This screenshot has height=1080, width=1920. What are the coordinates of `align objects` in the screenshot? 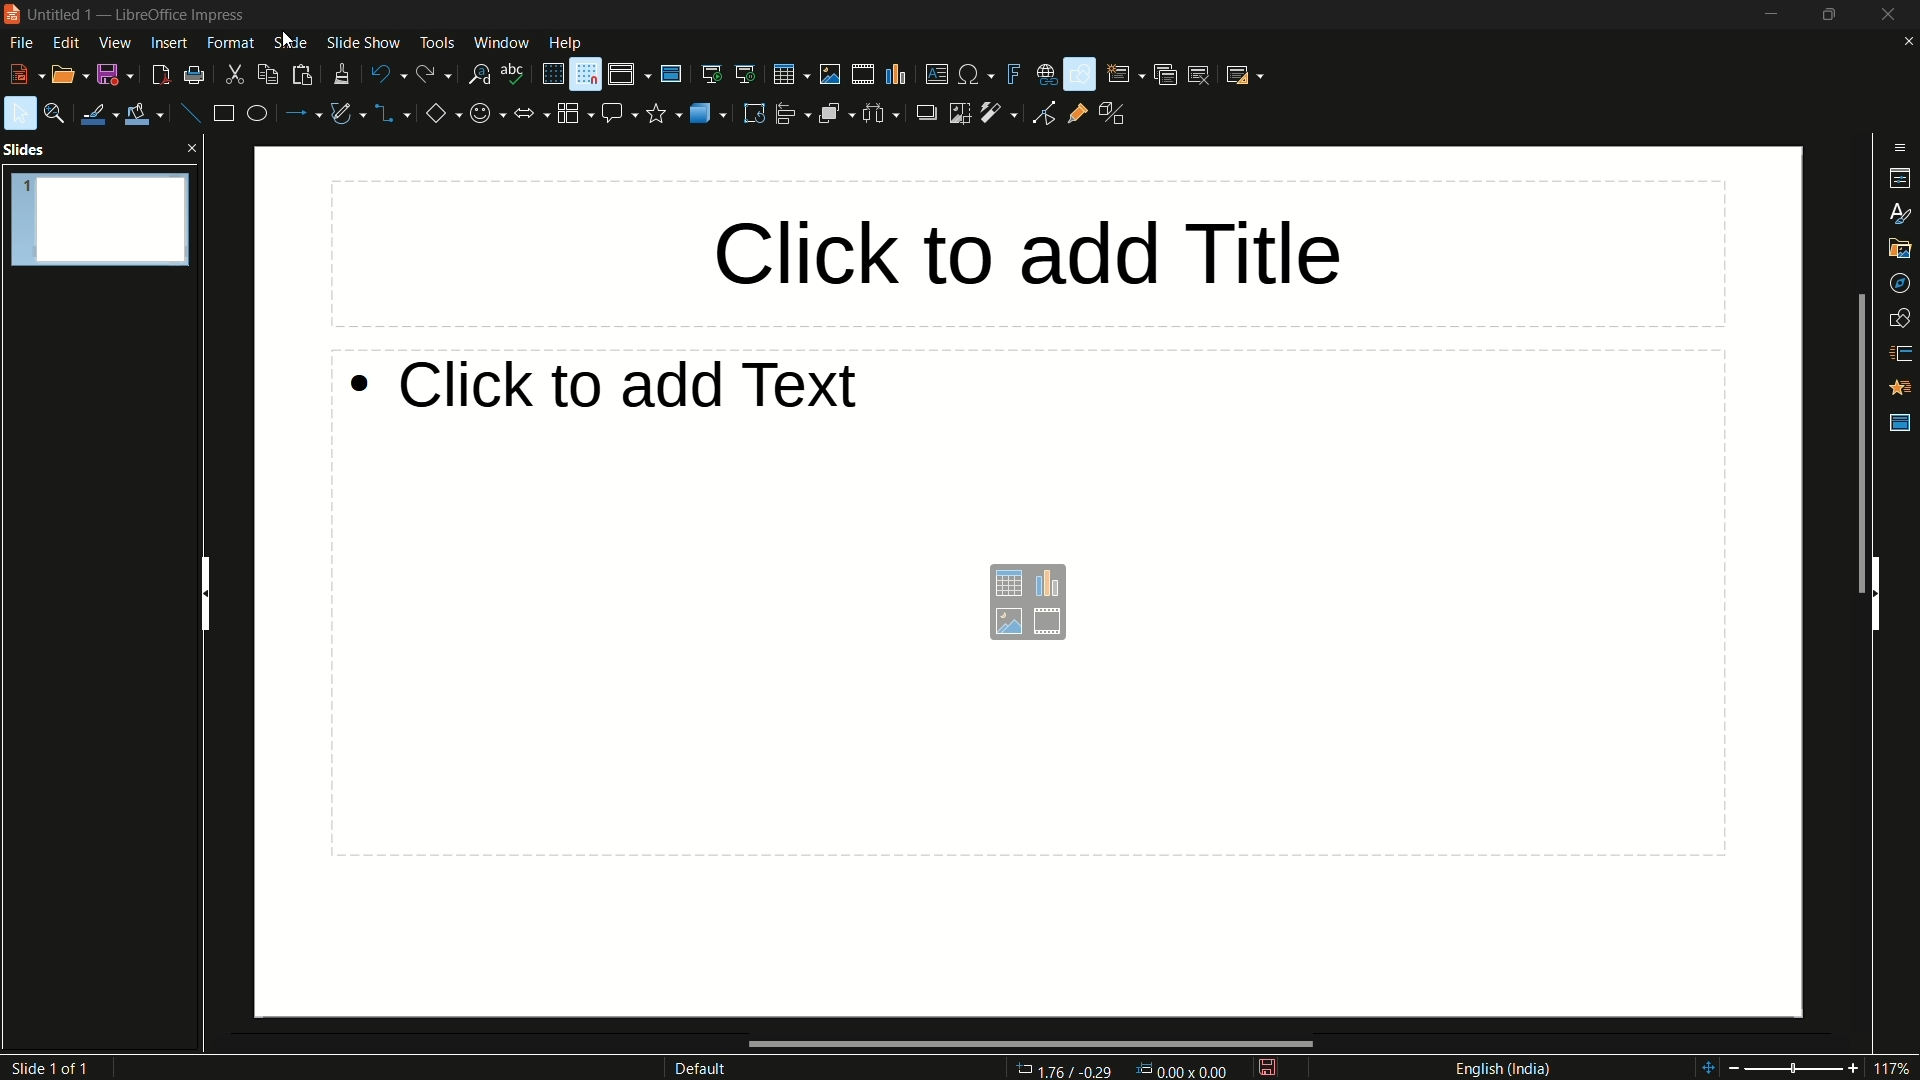 It's located at (793, 114).